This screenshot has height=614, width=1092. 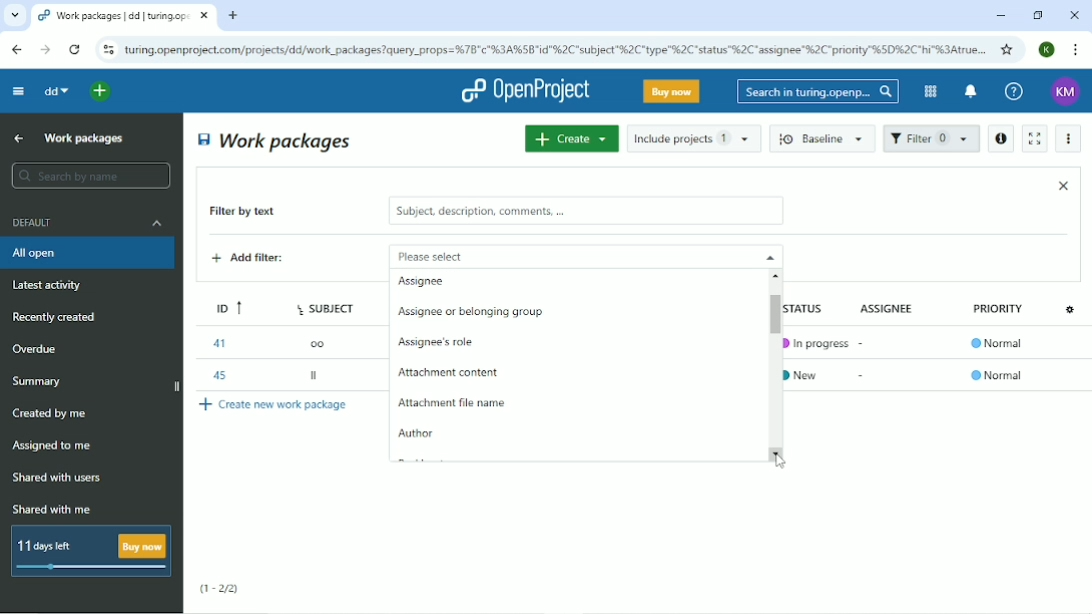 What do you see at coordinates (814, 307) in the screenshot?
I see `Status` at bounding box center [814, 307].